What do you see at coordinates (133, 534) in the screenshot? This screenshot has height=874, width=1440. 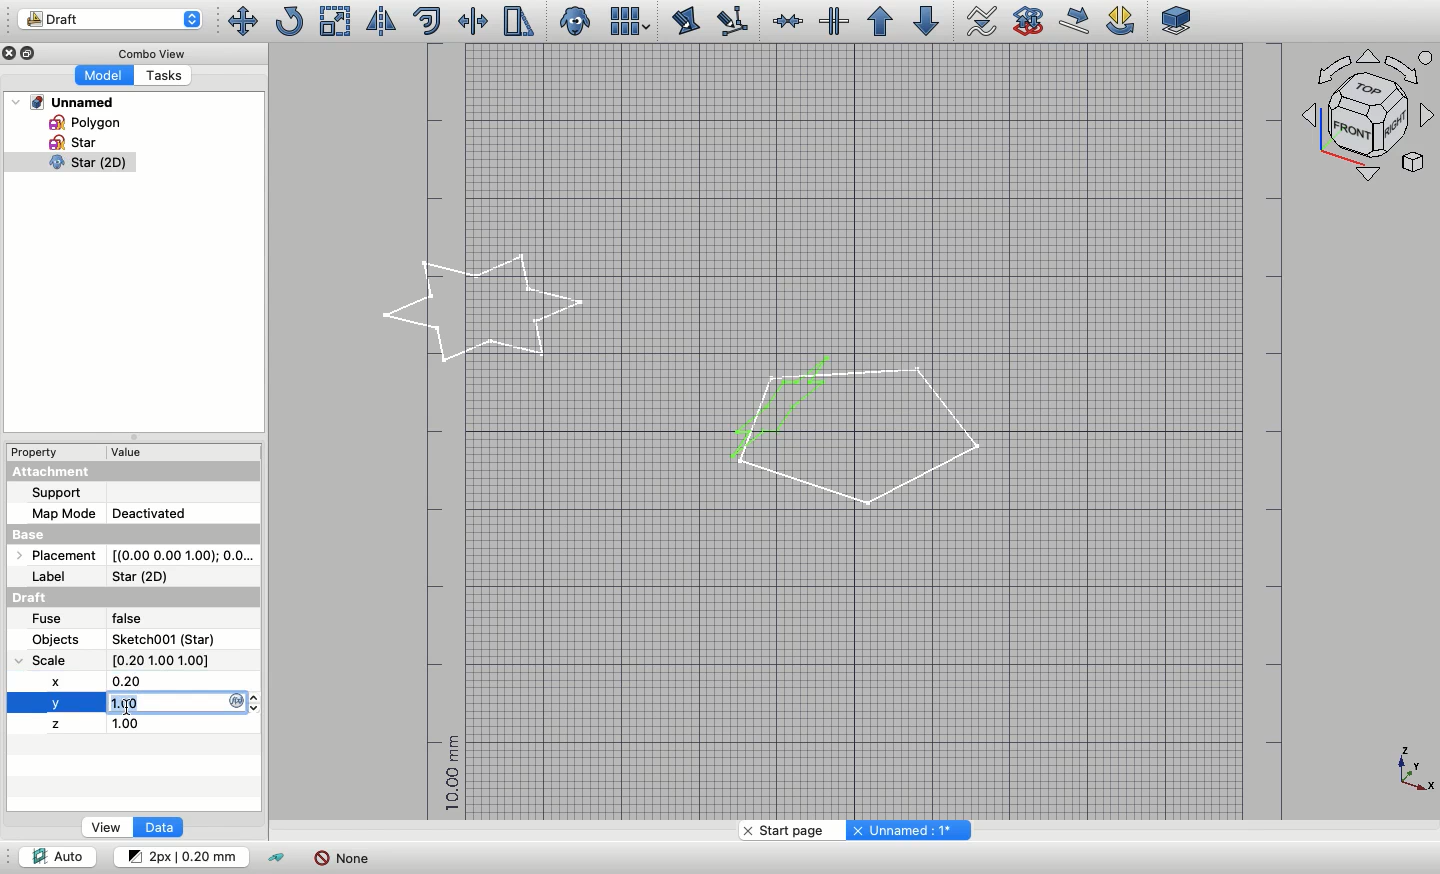 I see `Base` at bounding box center [133, 534].